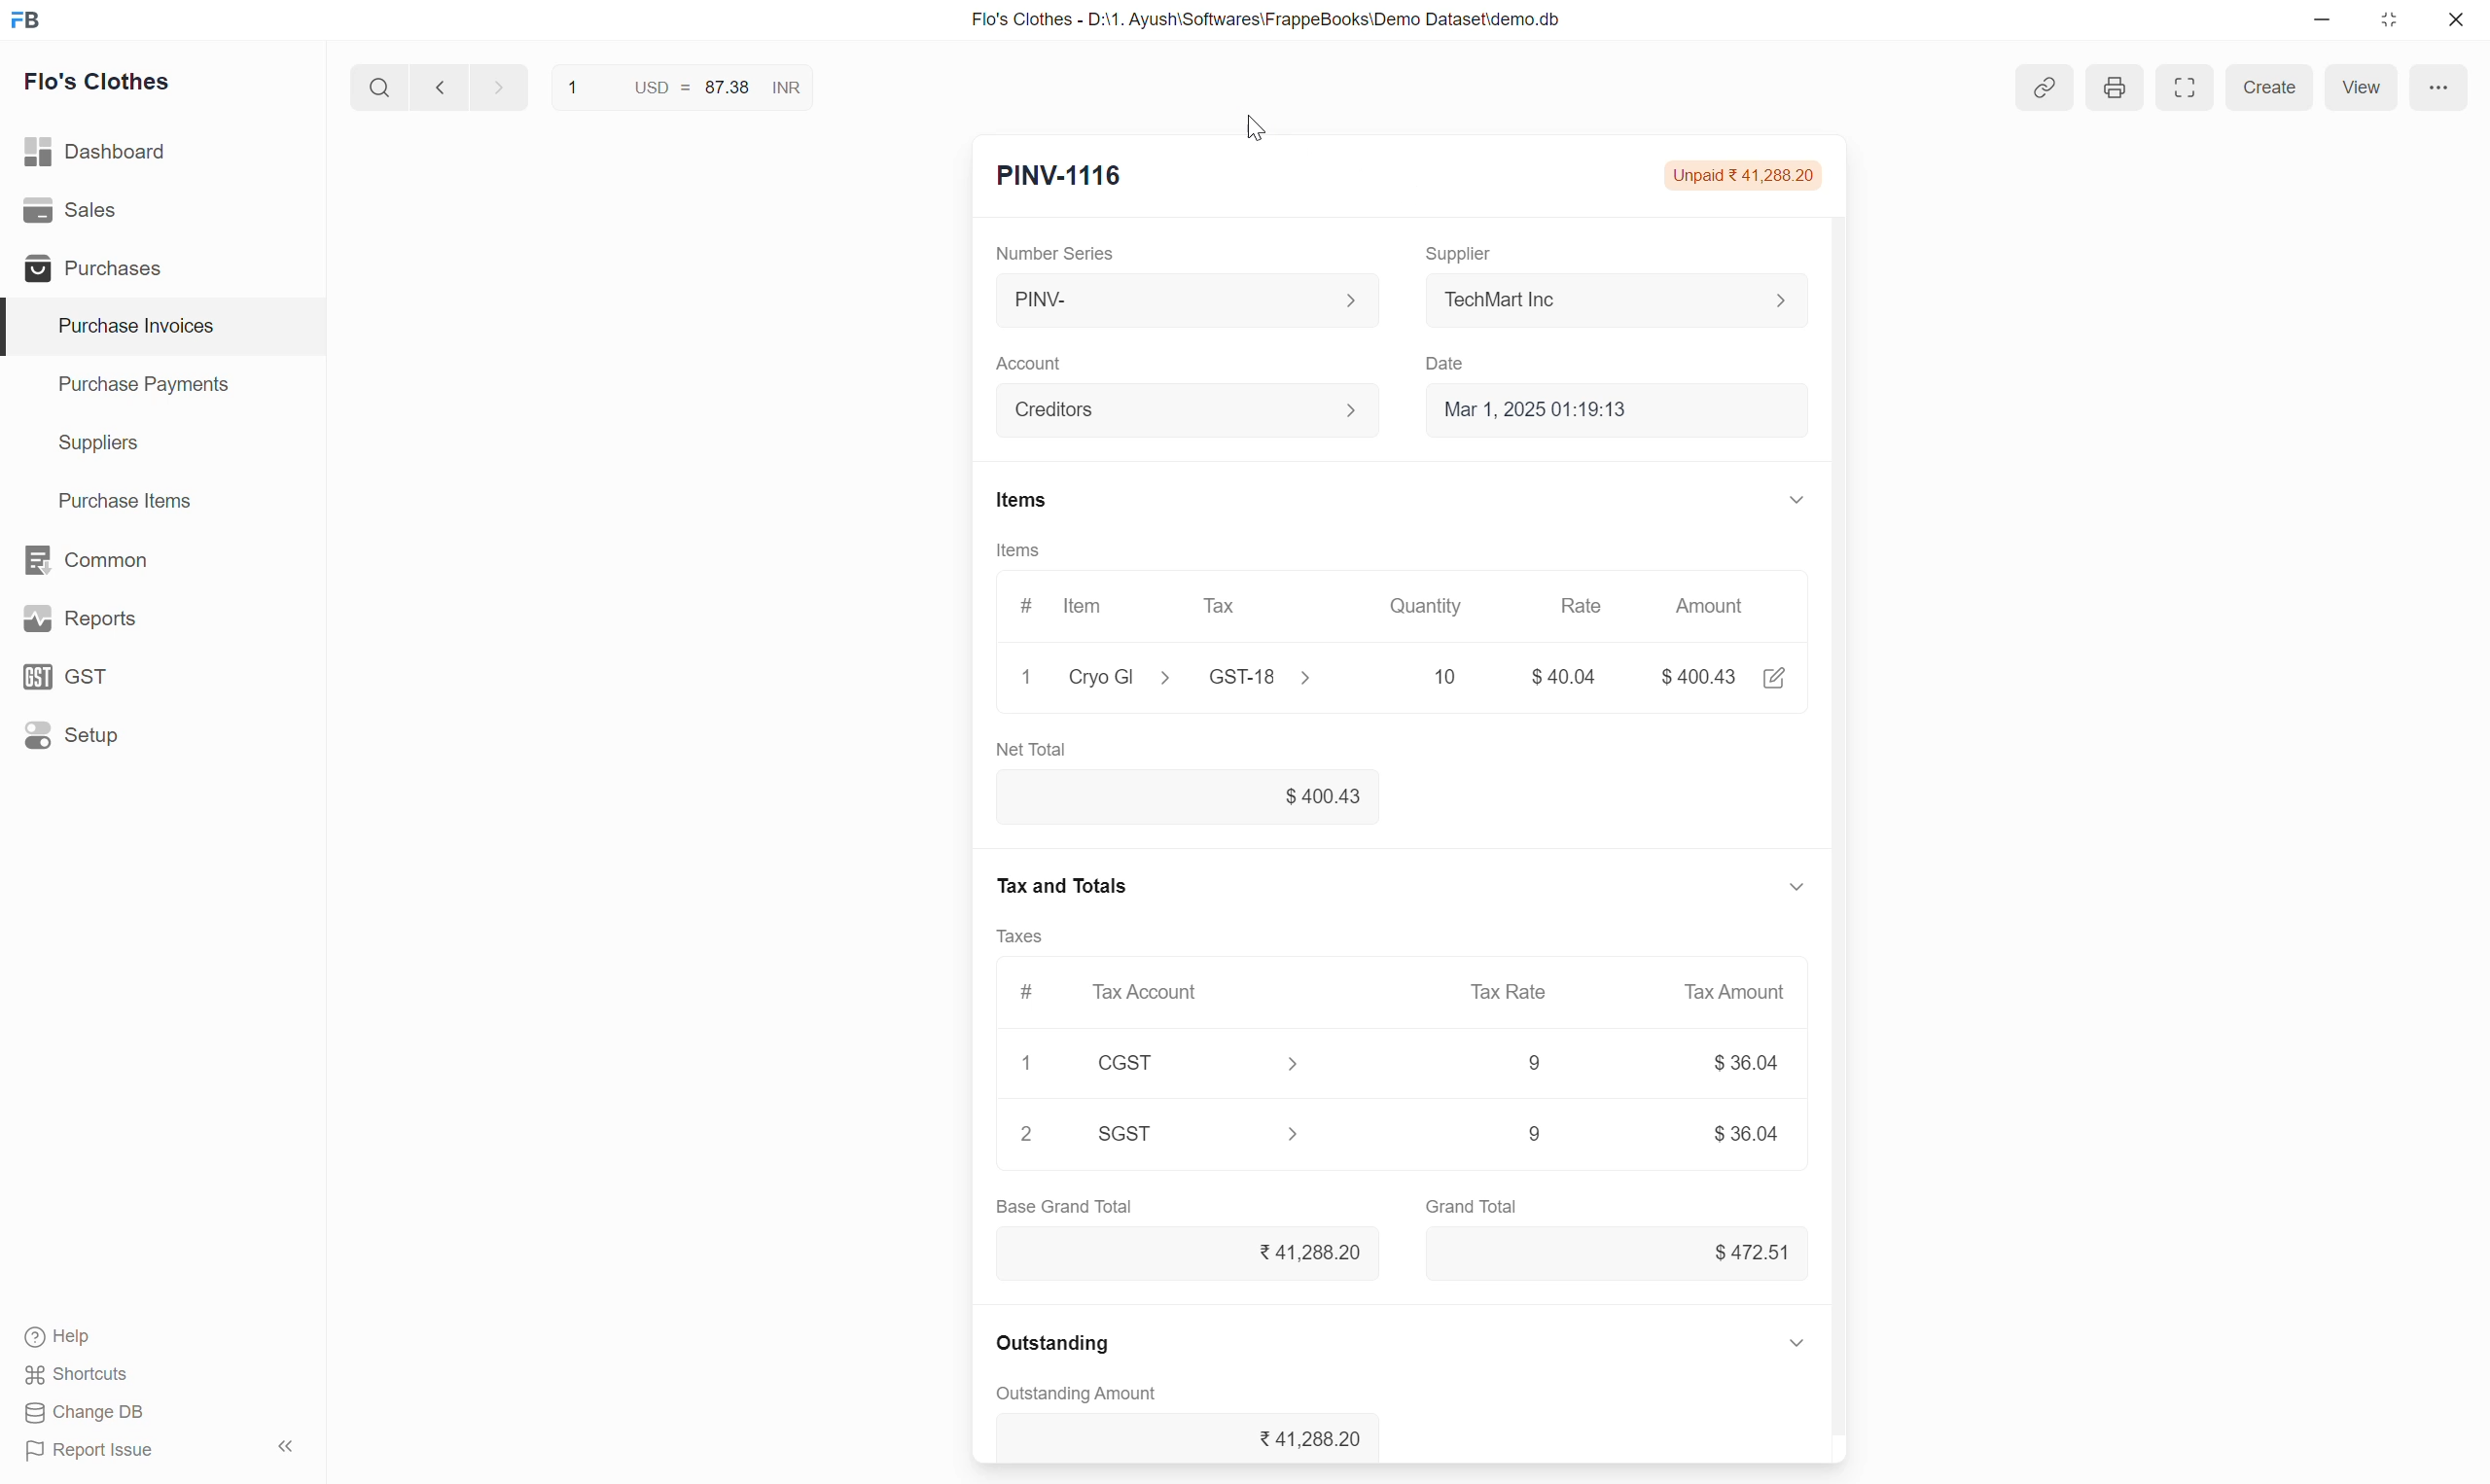 The image size is (2490, 1484). What do you see at coordinates (1733, 993) in the screenshot?
I see `Tax amount` at bounding box center [1733, 993].